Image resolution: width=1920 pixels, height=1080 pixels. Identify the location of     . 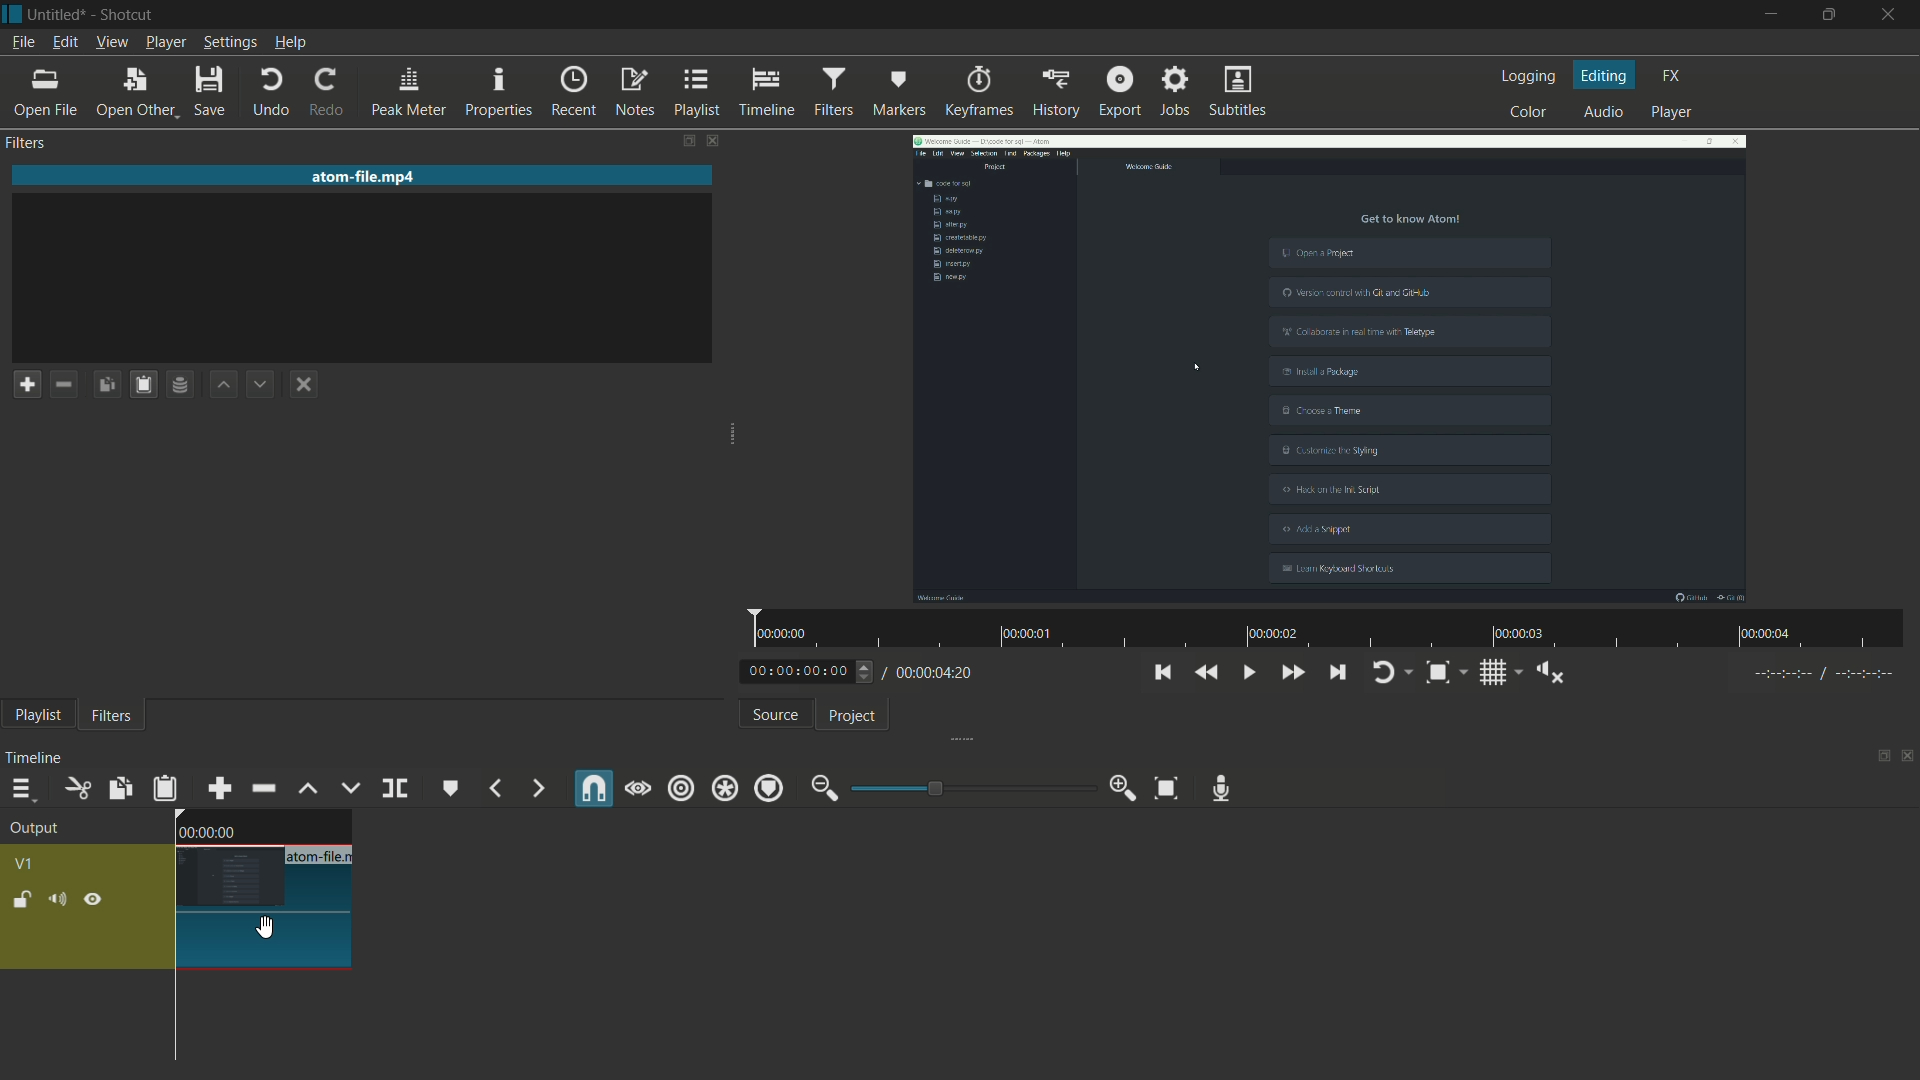
(220, 788).